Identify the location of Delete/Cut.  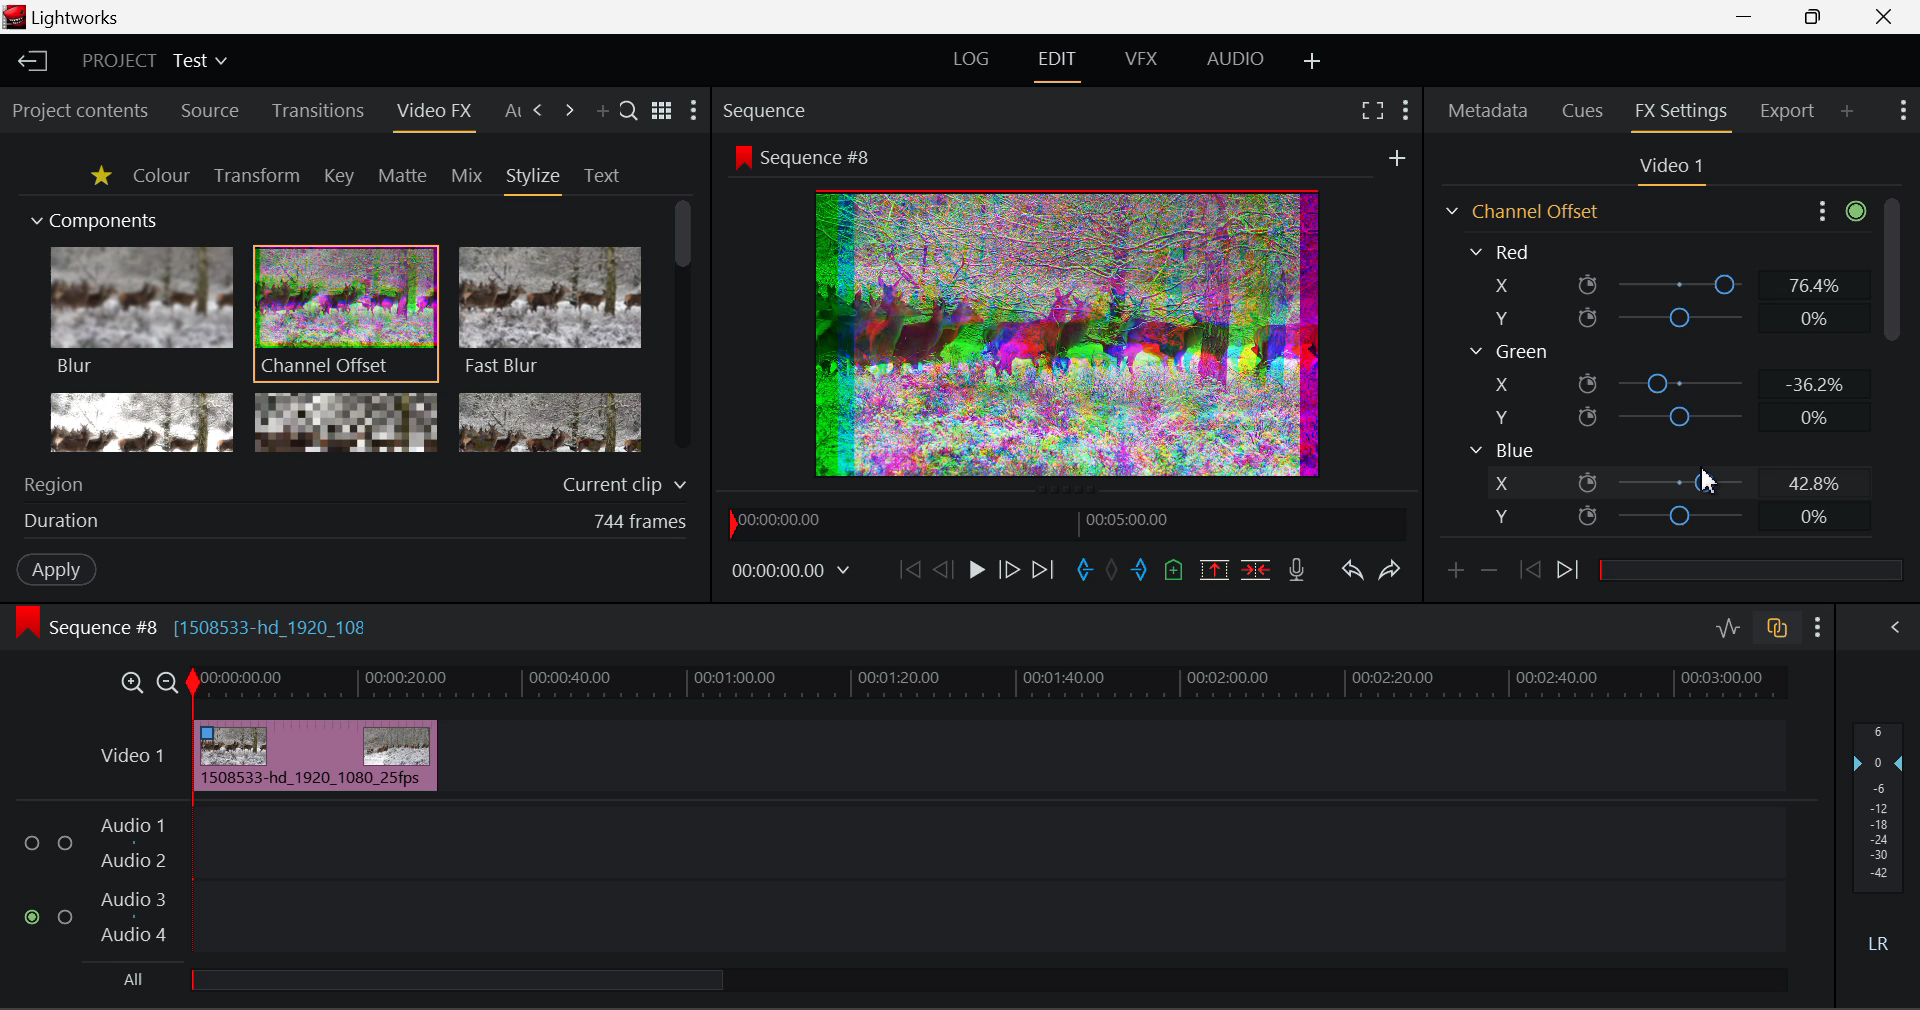
(1258, 571).